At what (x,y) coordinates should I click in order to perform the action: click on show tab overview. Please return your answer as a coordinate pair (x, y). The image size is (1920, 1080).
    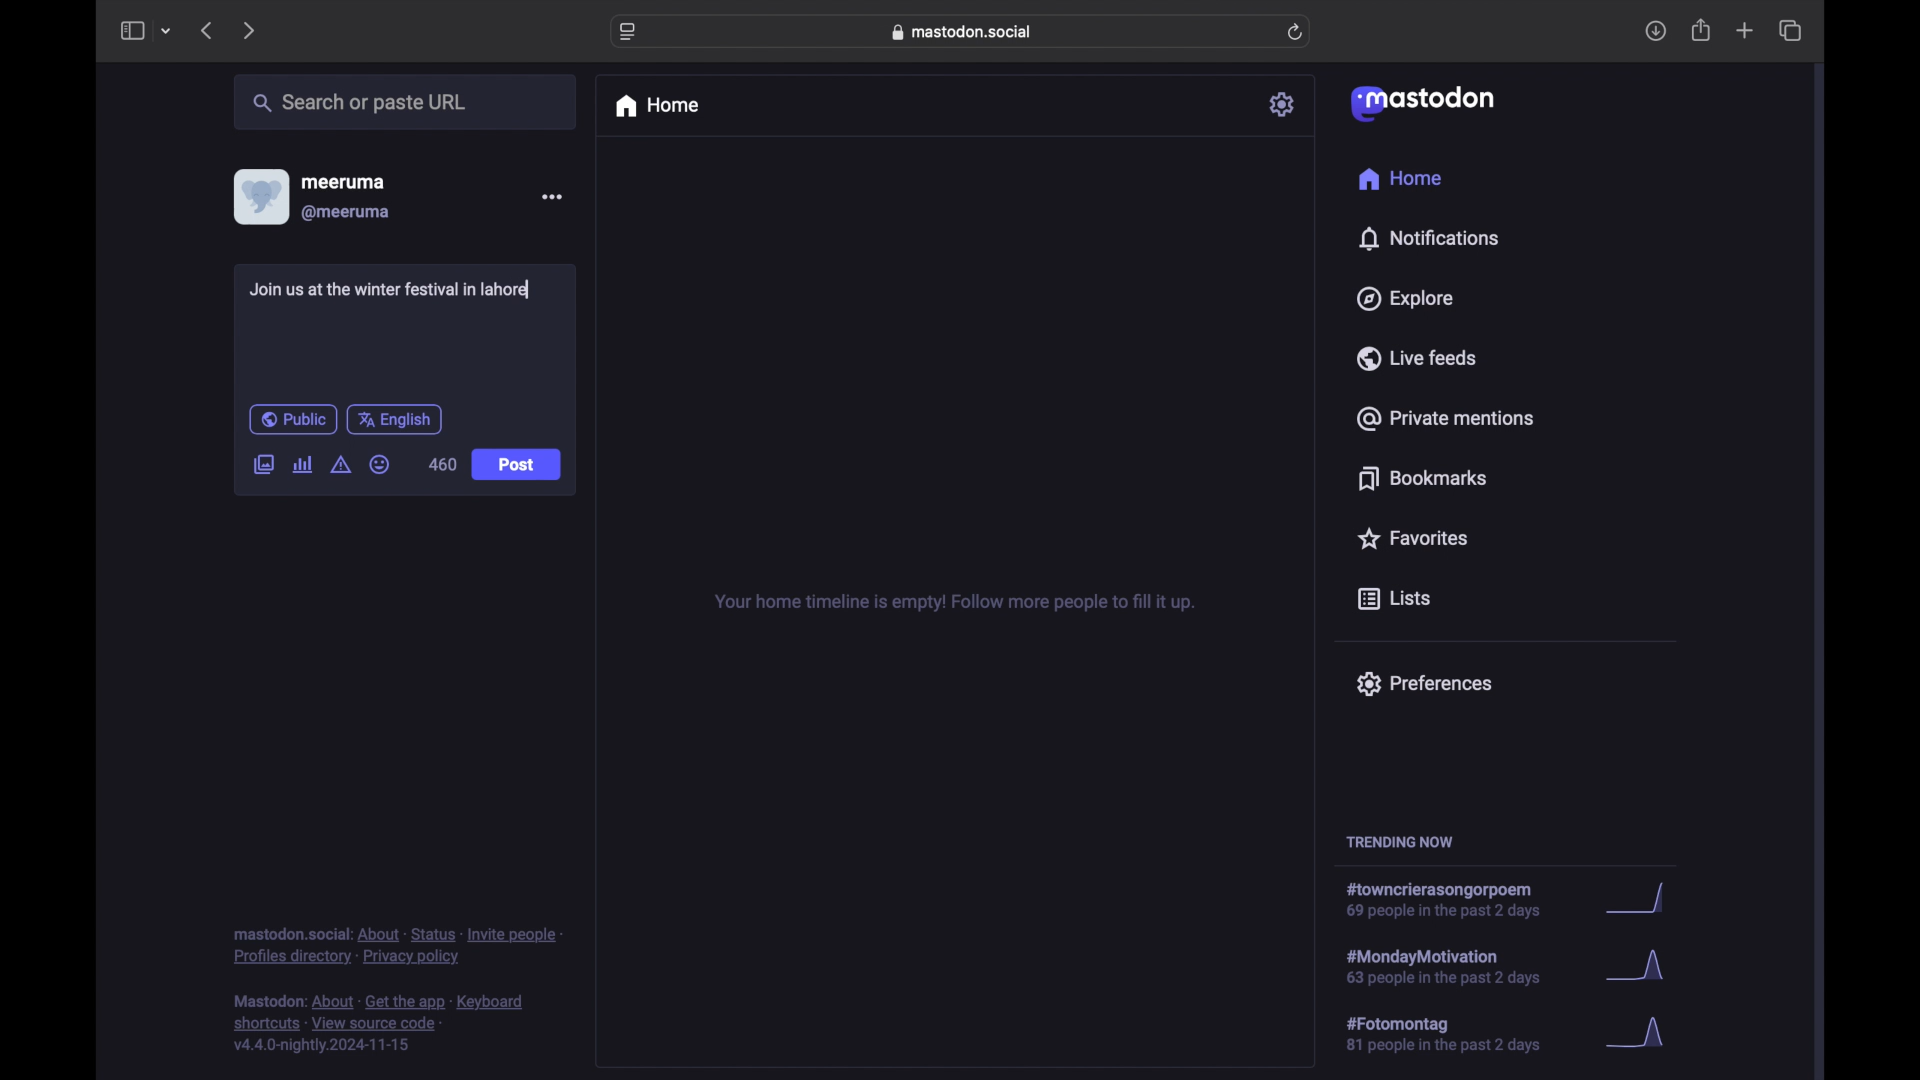
    Looking at the image, I should click on (1790, 31).